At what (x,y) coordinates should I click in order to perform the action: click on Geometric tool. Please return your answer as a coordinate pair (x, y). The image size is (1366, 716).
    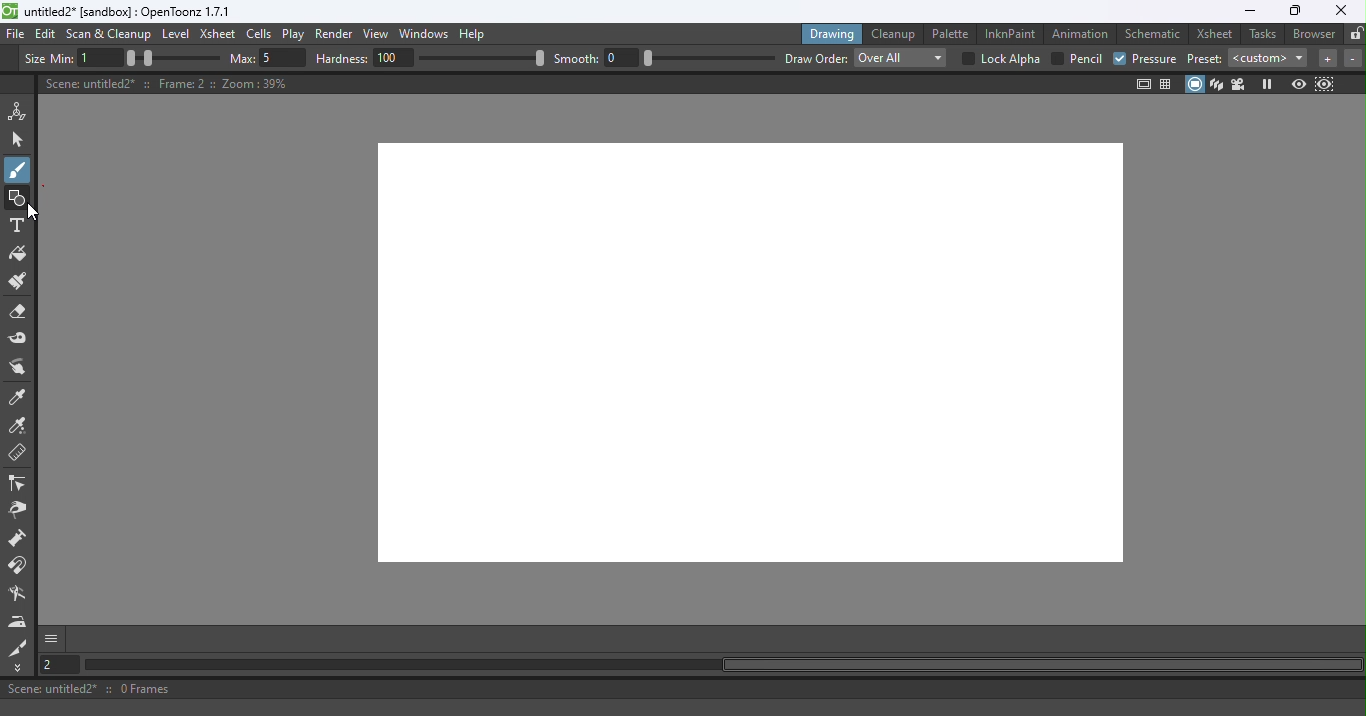
    Looking at the image, I should click on (19, 198).